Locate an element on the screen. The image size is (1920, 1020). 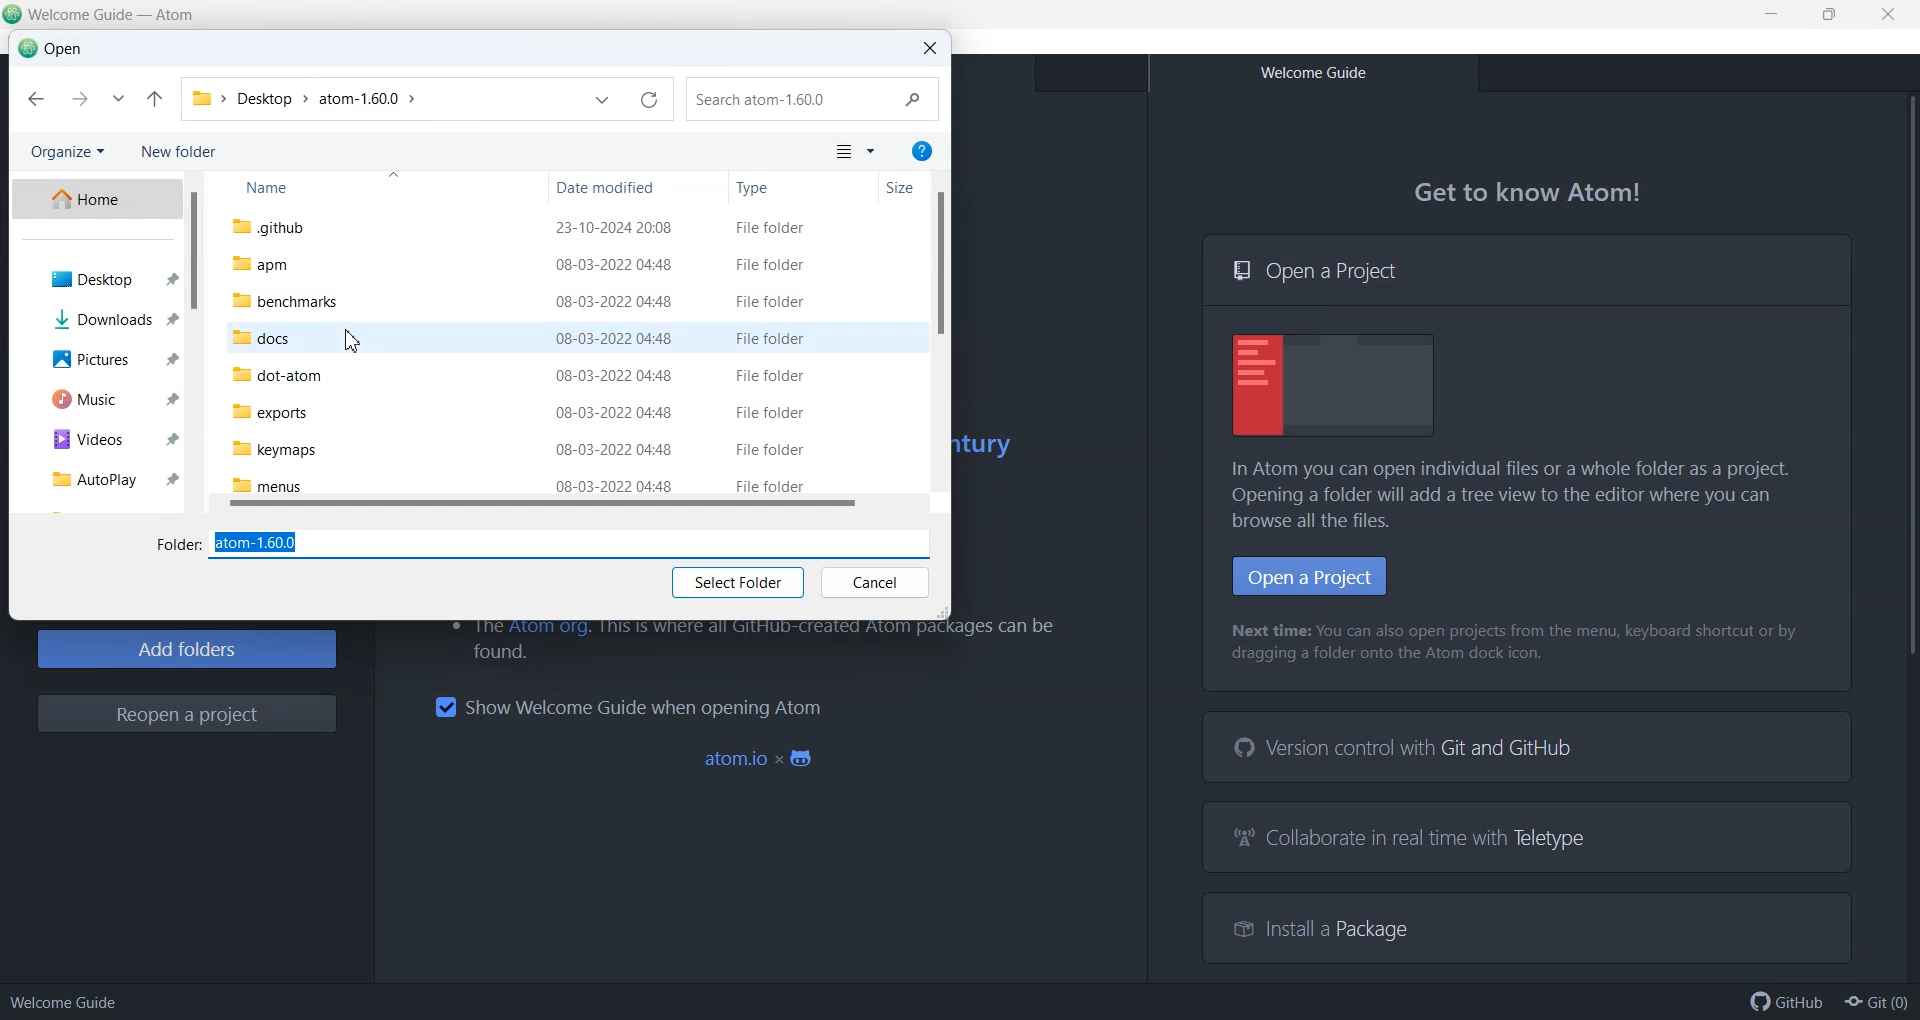
More Options is located at coordinates (872, 153).